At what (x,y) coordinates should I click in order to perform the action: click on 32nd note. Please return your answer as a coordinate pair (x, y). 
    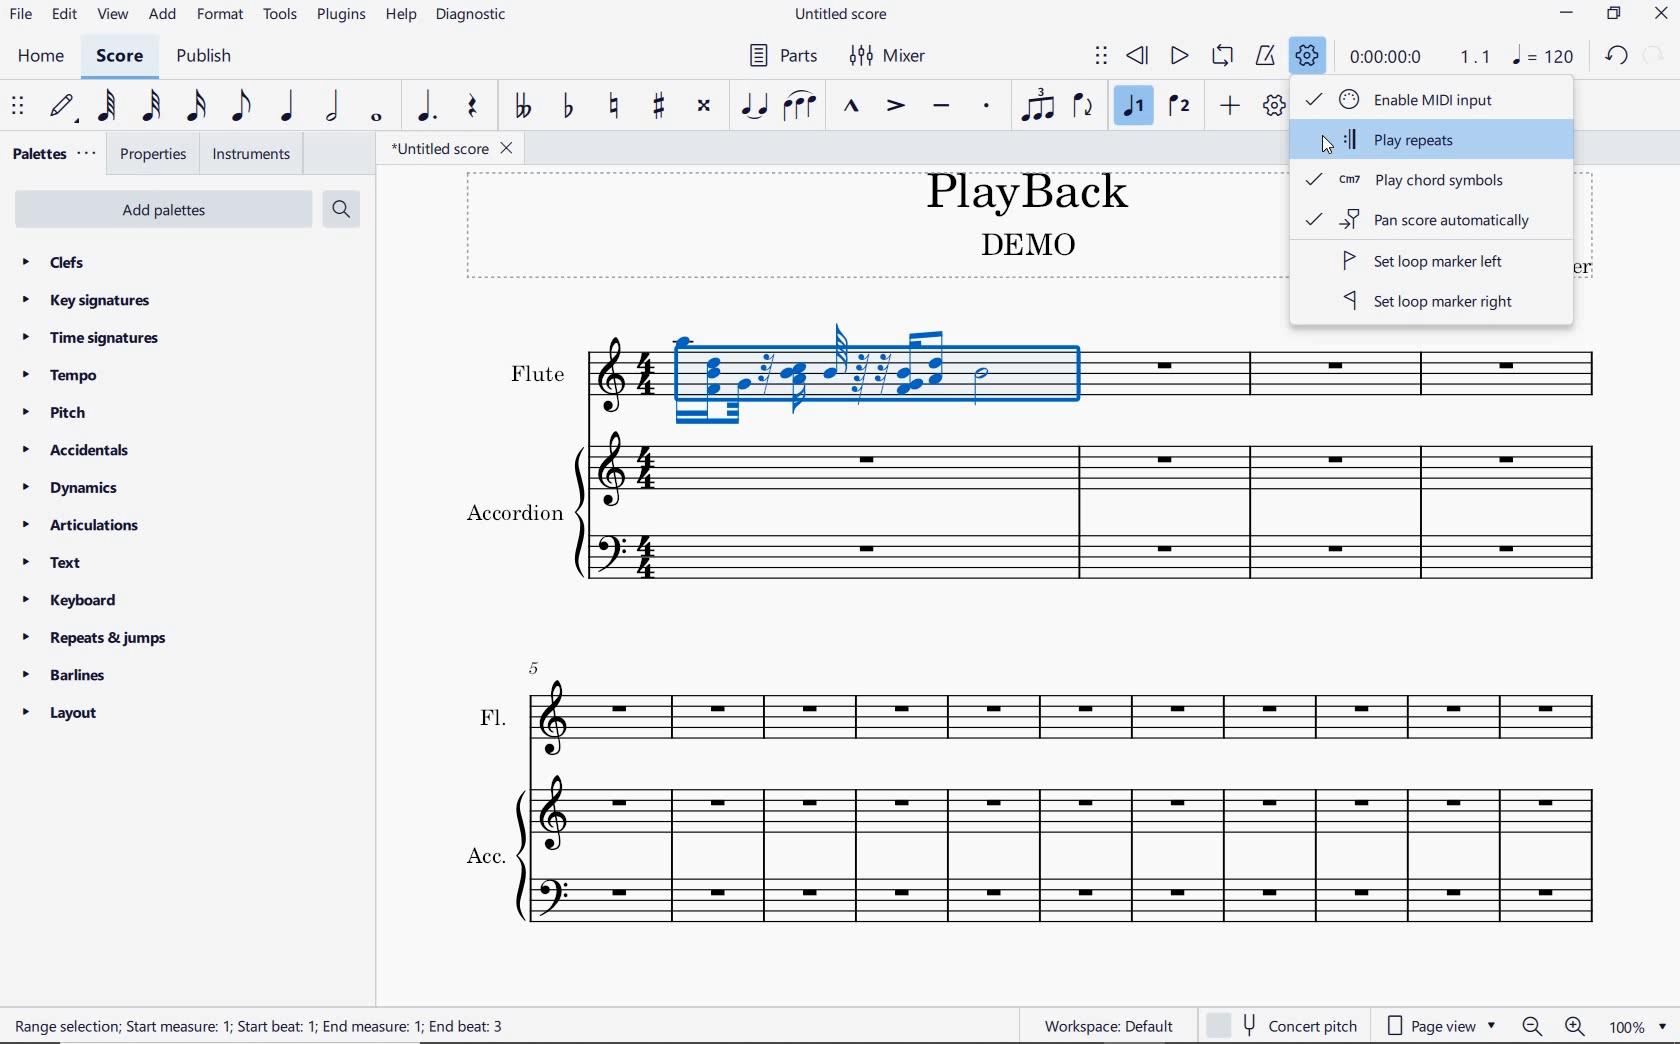
    Looking at the image, I should click on (154, 108).